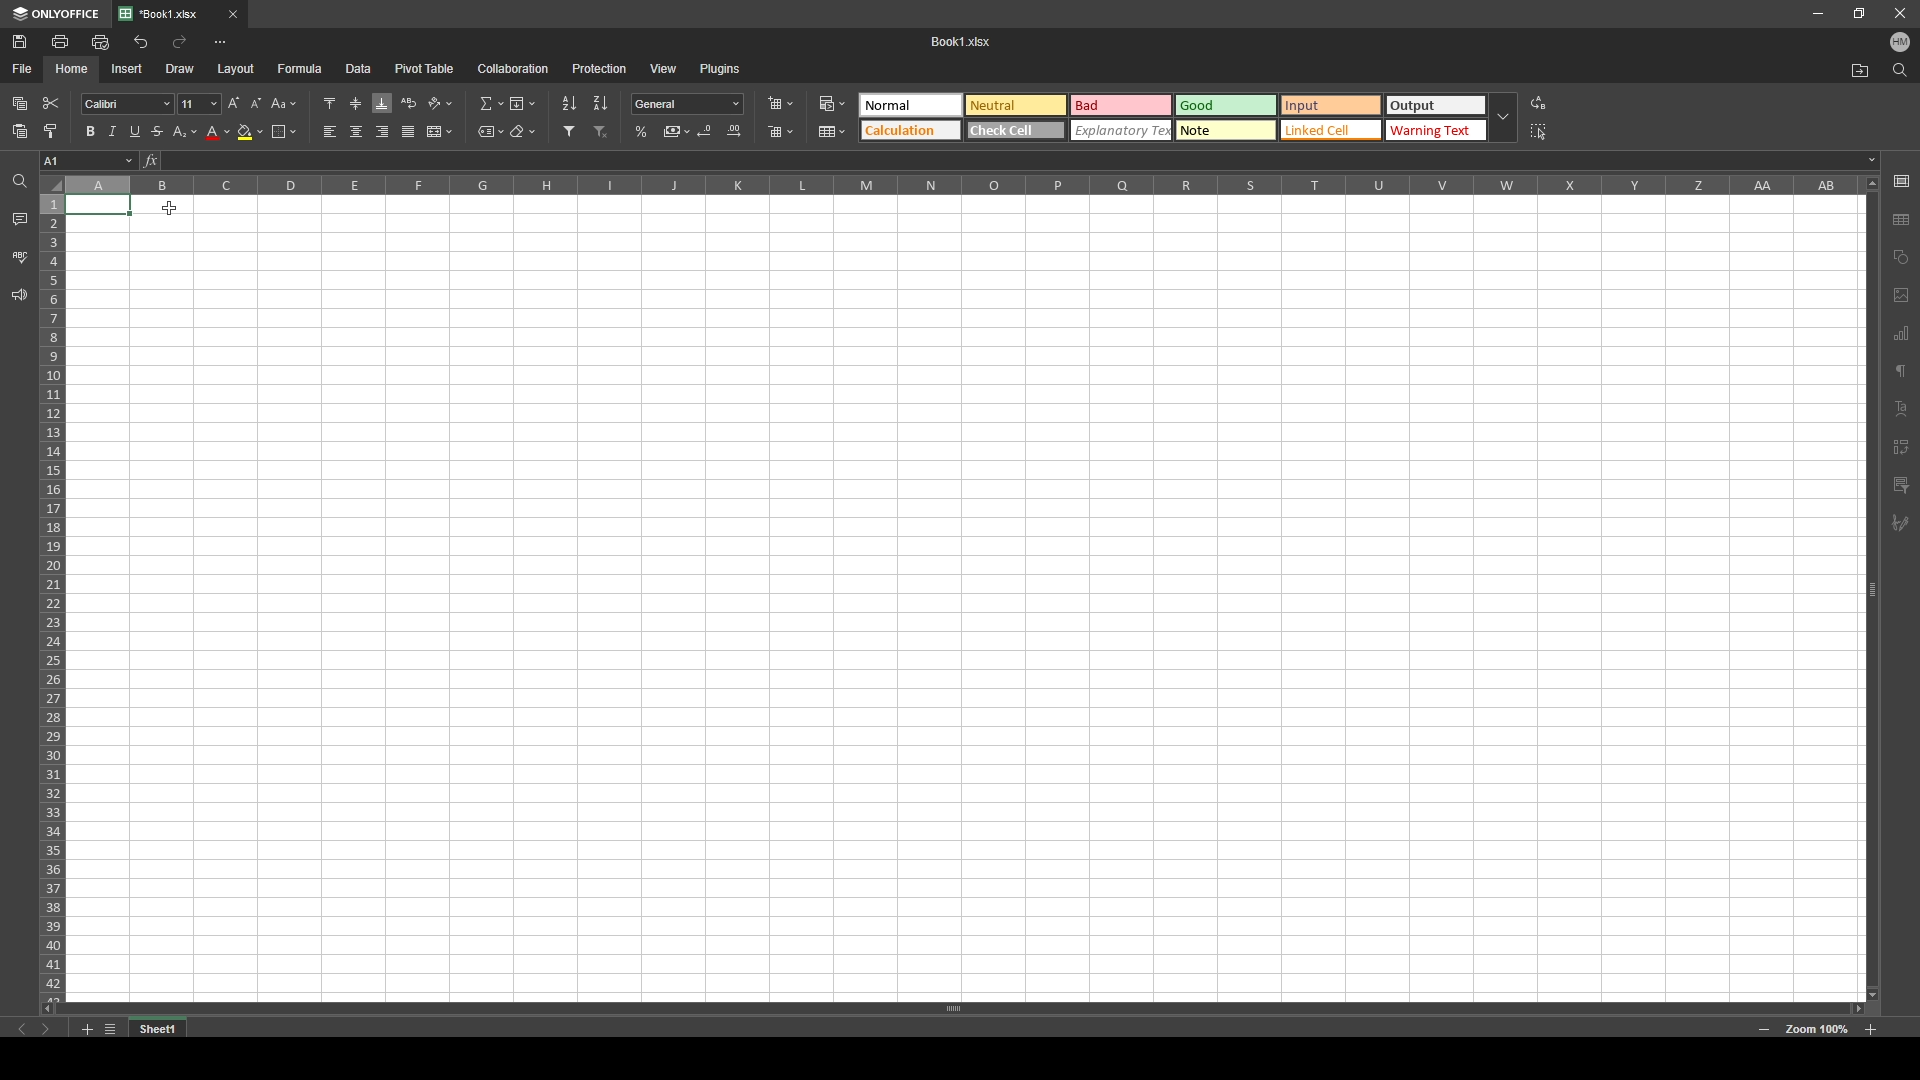  What do you see at coordinates (780, 105) in the screenshot?
I see `insert cells` at bounding box center [780, 105].